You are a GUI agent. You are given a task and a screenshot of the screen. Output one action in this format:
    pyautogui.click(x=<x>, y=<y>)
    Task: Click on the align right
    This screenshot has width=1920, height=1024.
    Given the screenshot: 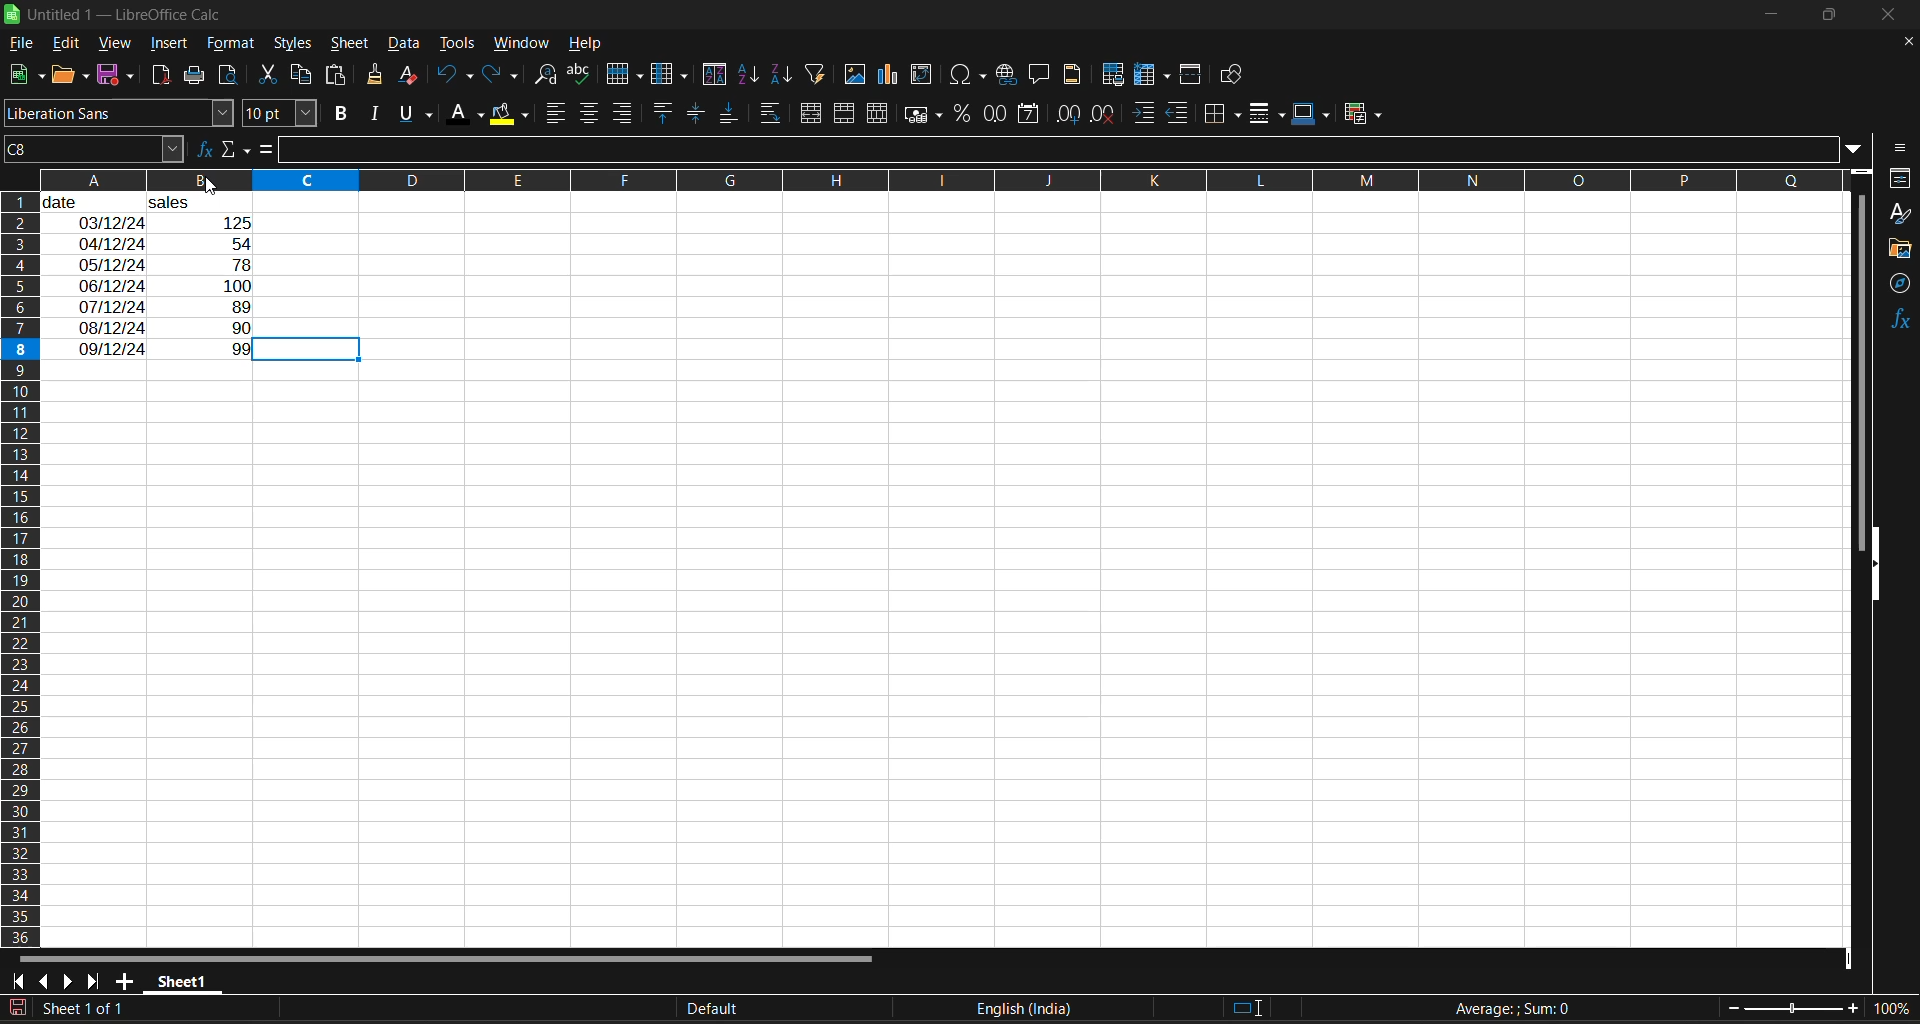 What is the action you would take?
    pyautogui.click(x=623, y=112)
    